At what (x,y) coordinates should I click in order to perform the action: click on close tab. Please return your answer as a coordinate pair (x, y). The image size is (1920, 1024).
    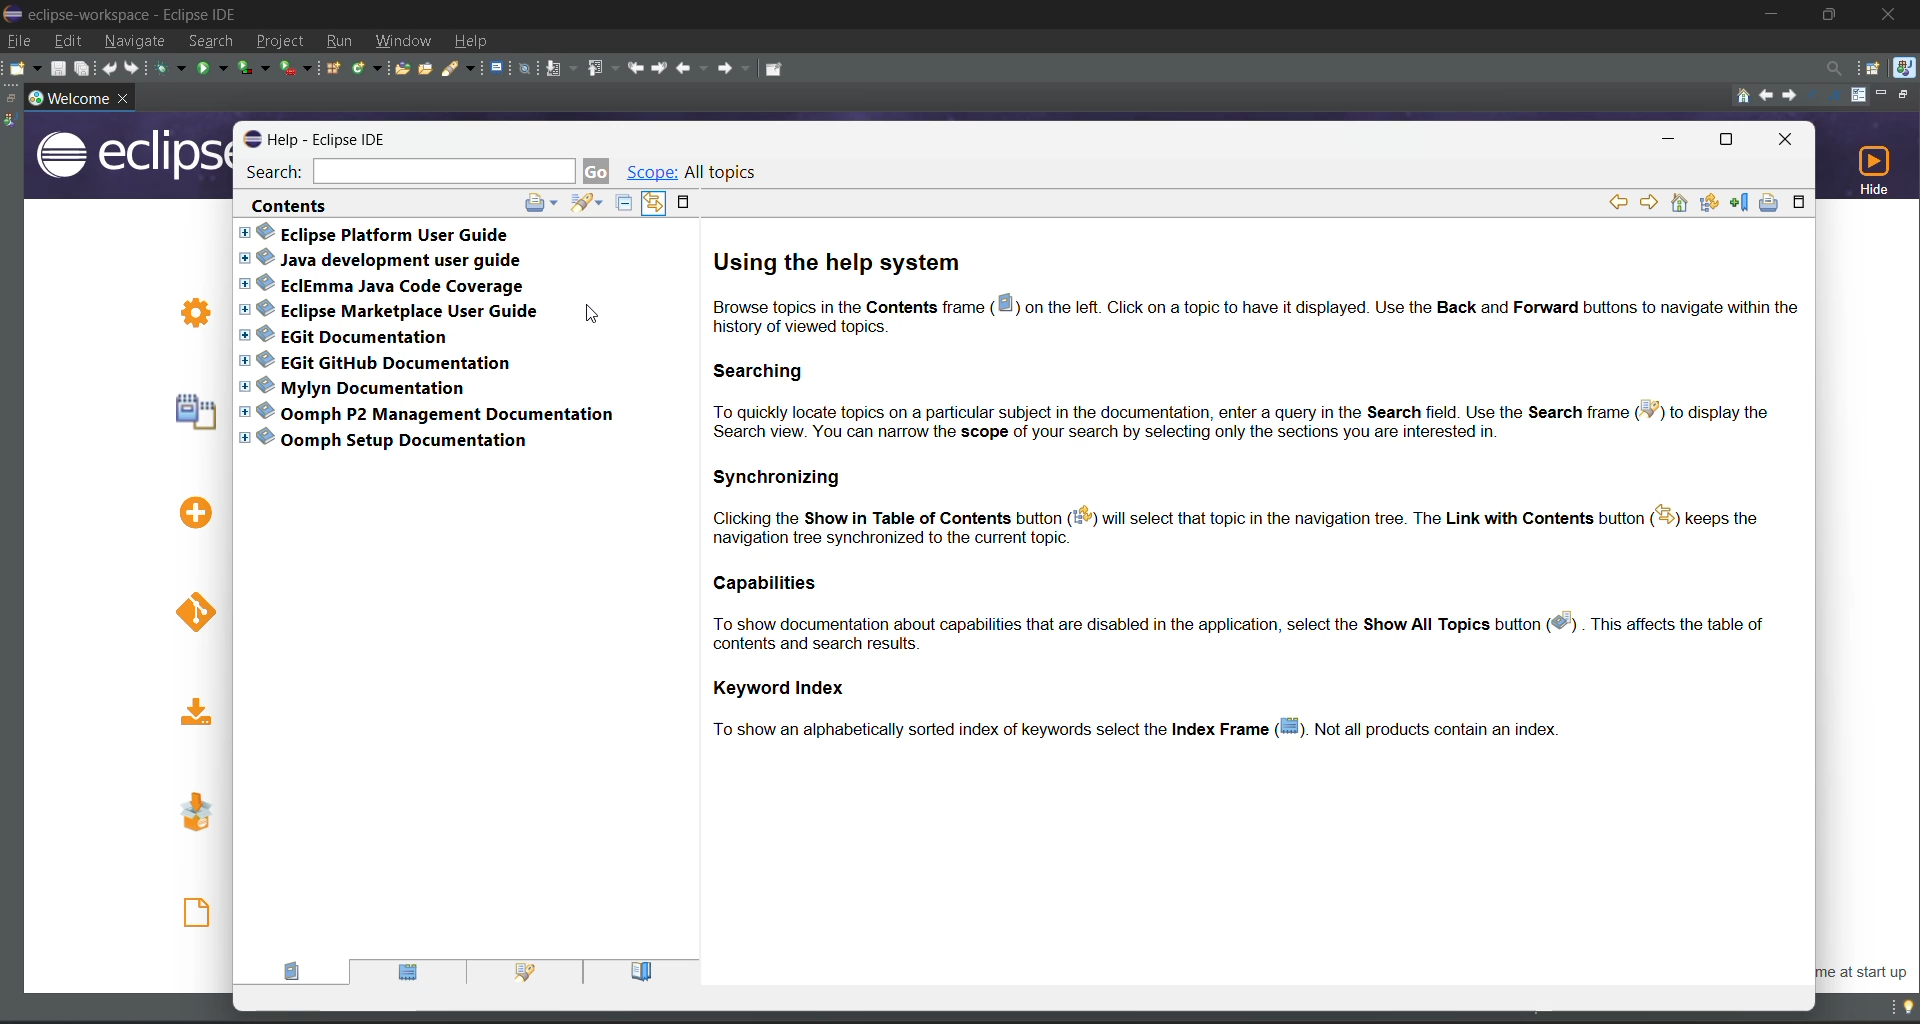
    Looking at the image, I should click on (1787, 142).